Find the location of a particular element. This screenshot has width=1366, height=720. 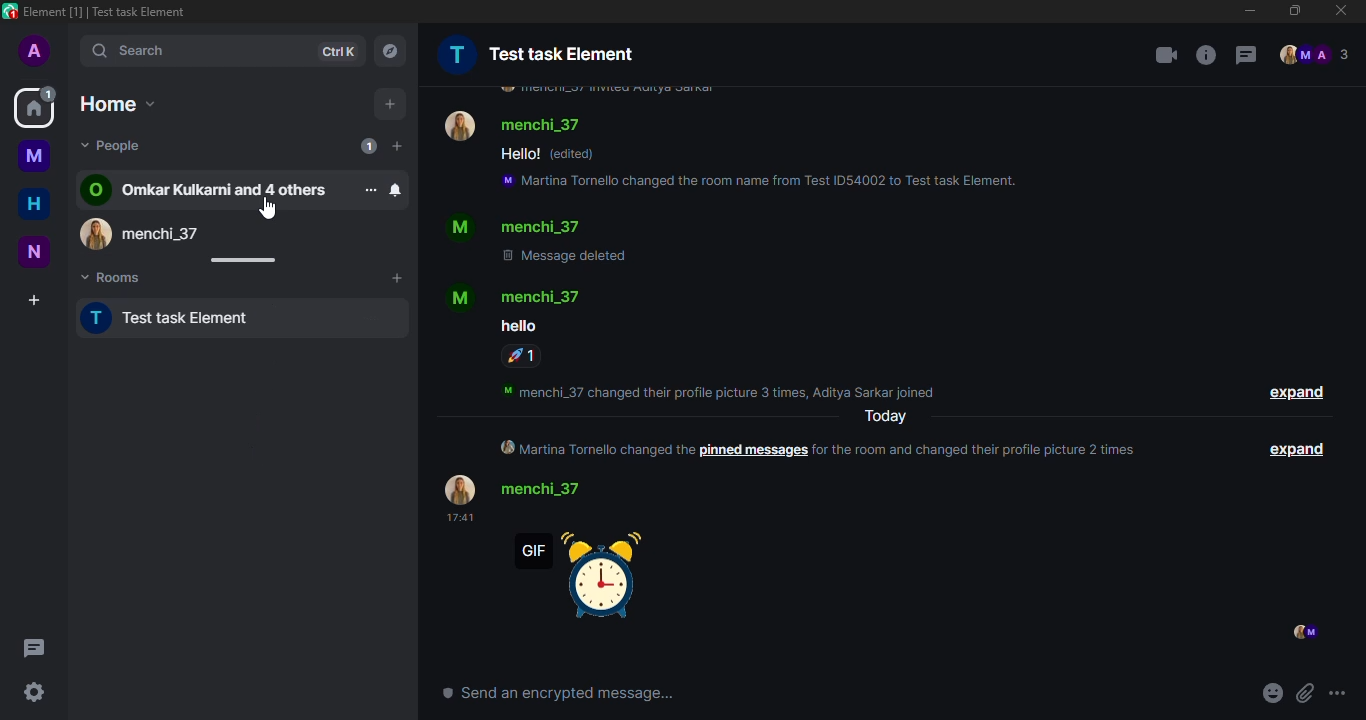

add is located at coordinates (397, 147).